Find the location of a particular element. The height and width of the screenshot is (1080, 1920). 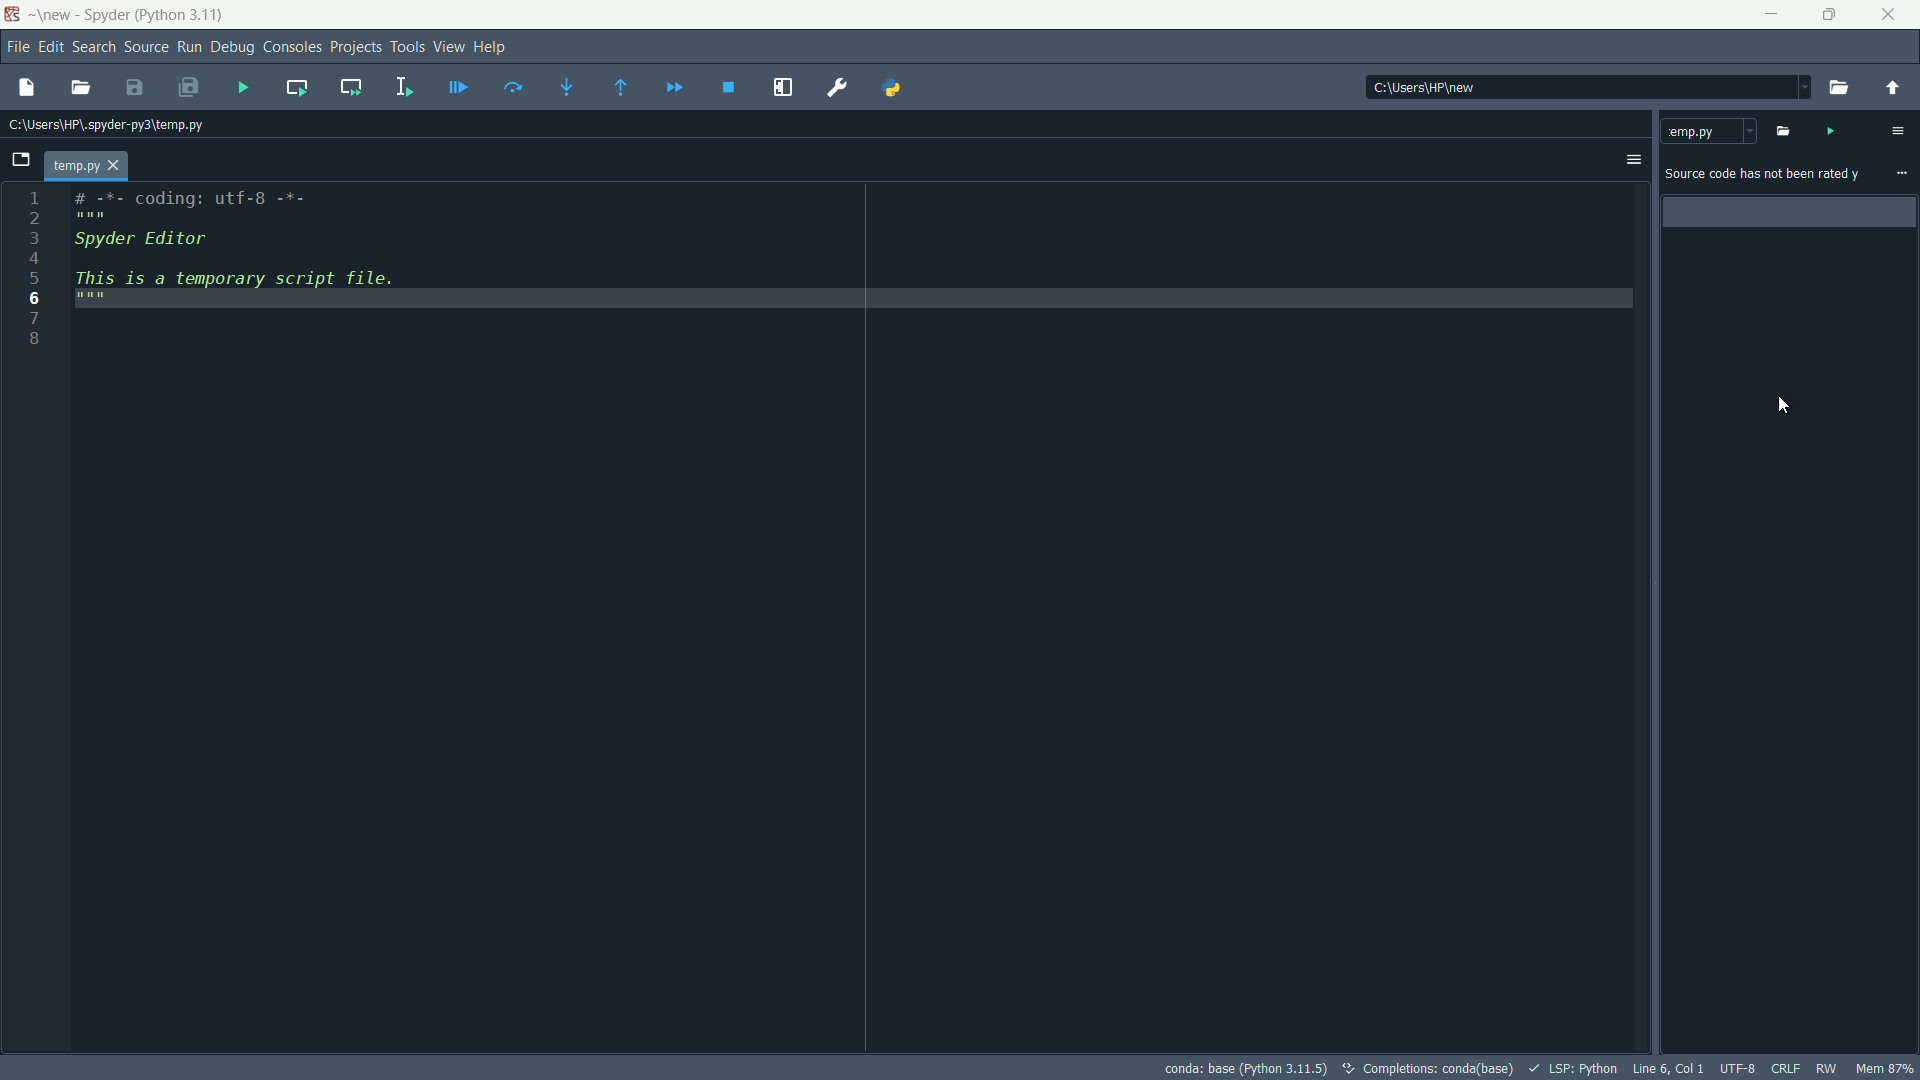

app name is located at coordinates (101, 15).